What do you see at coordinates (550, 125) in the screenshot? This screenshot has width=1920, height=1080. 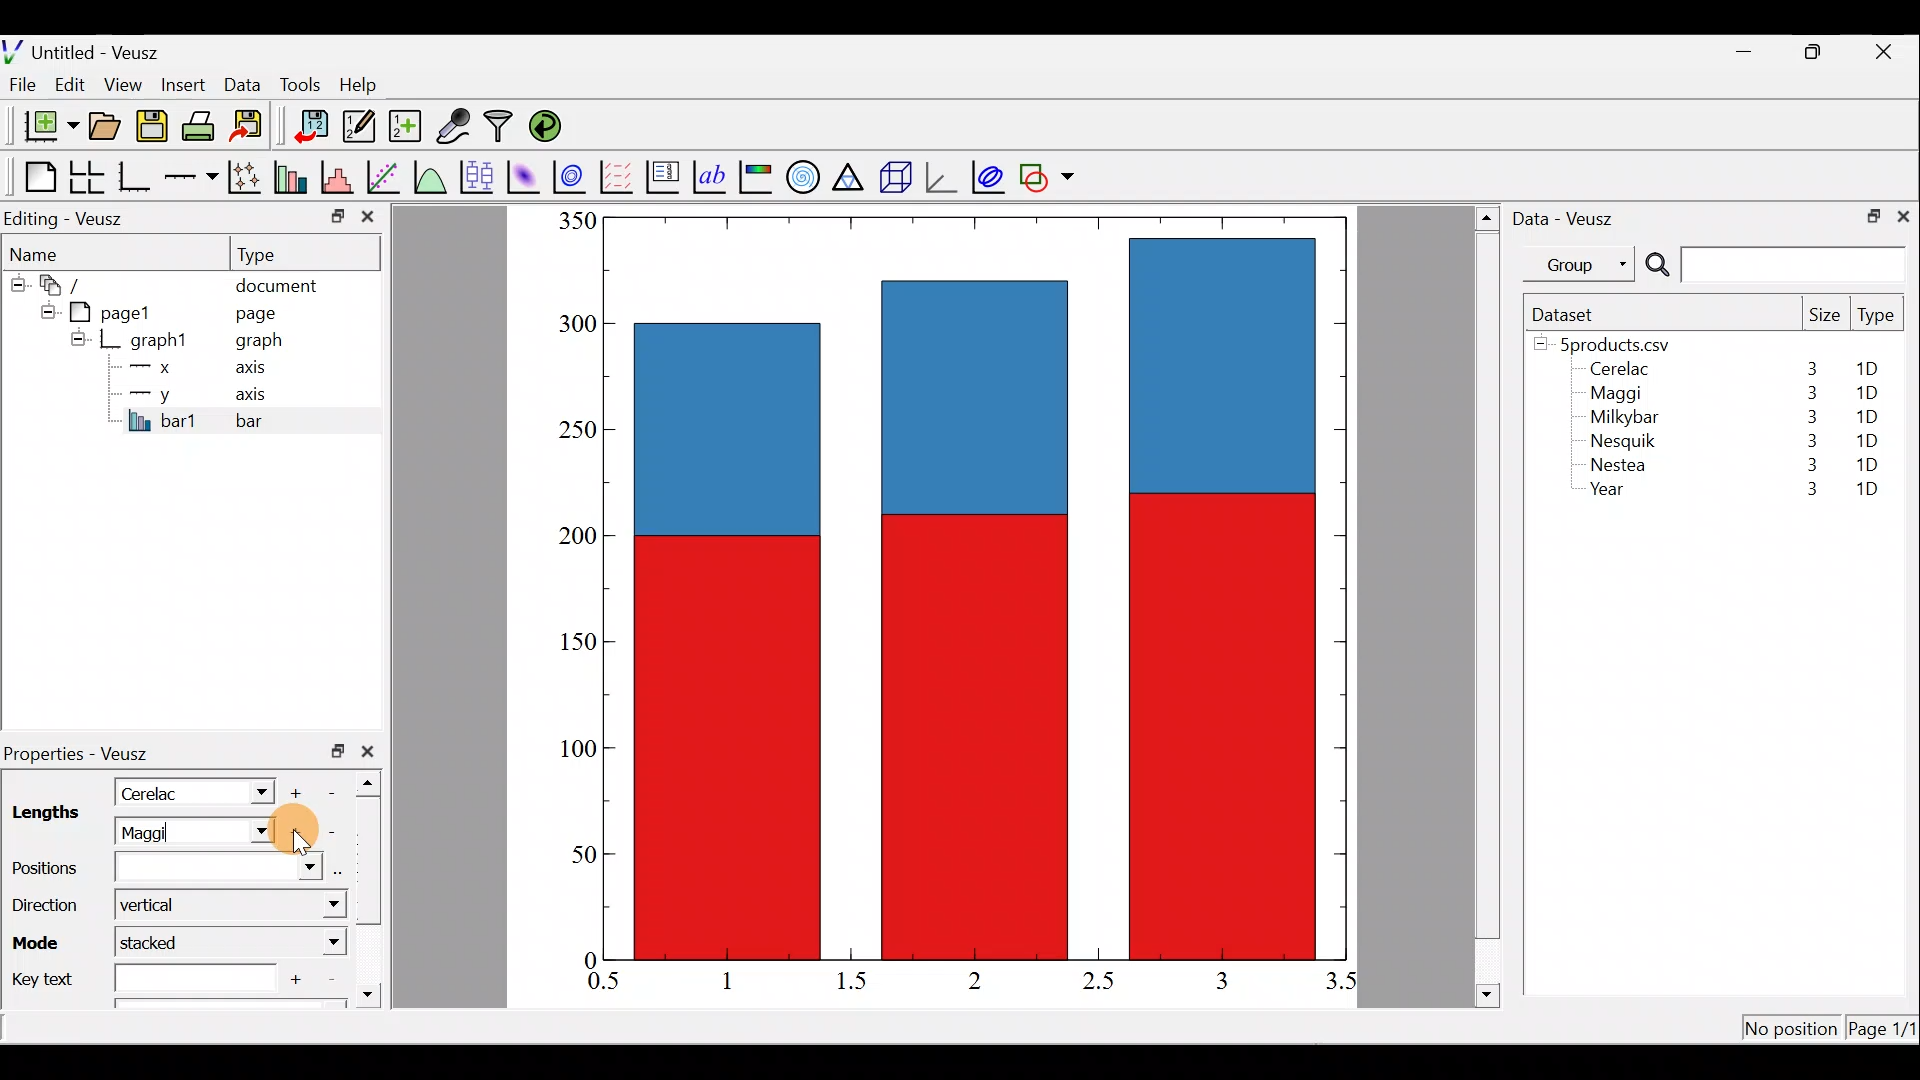 I see `Reload linked datasets` at bounding box center [550, 125].